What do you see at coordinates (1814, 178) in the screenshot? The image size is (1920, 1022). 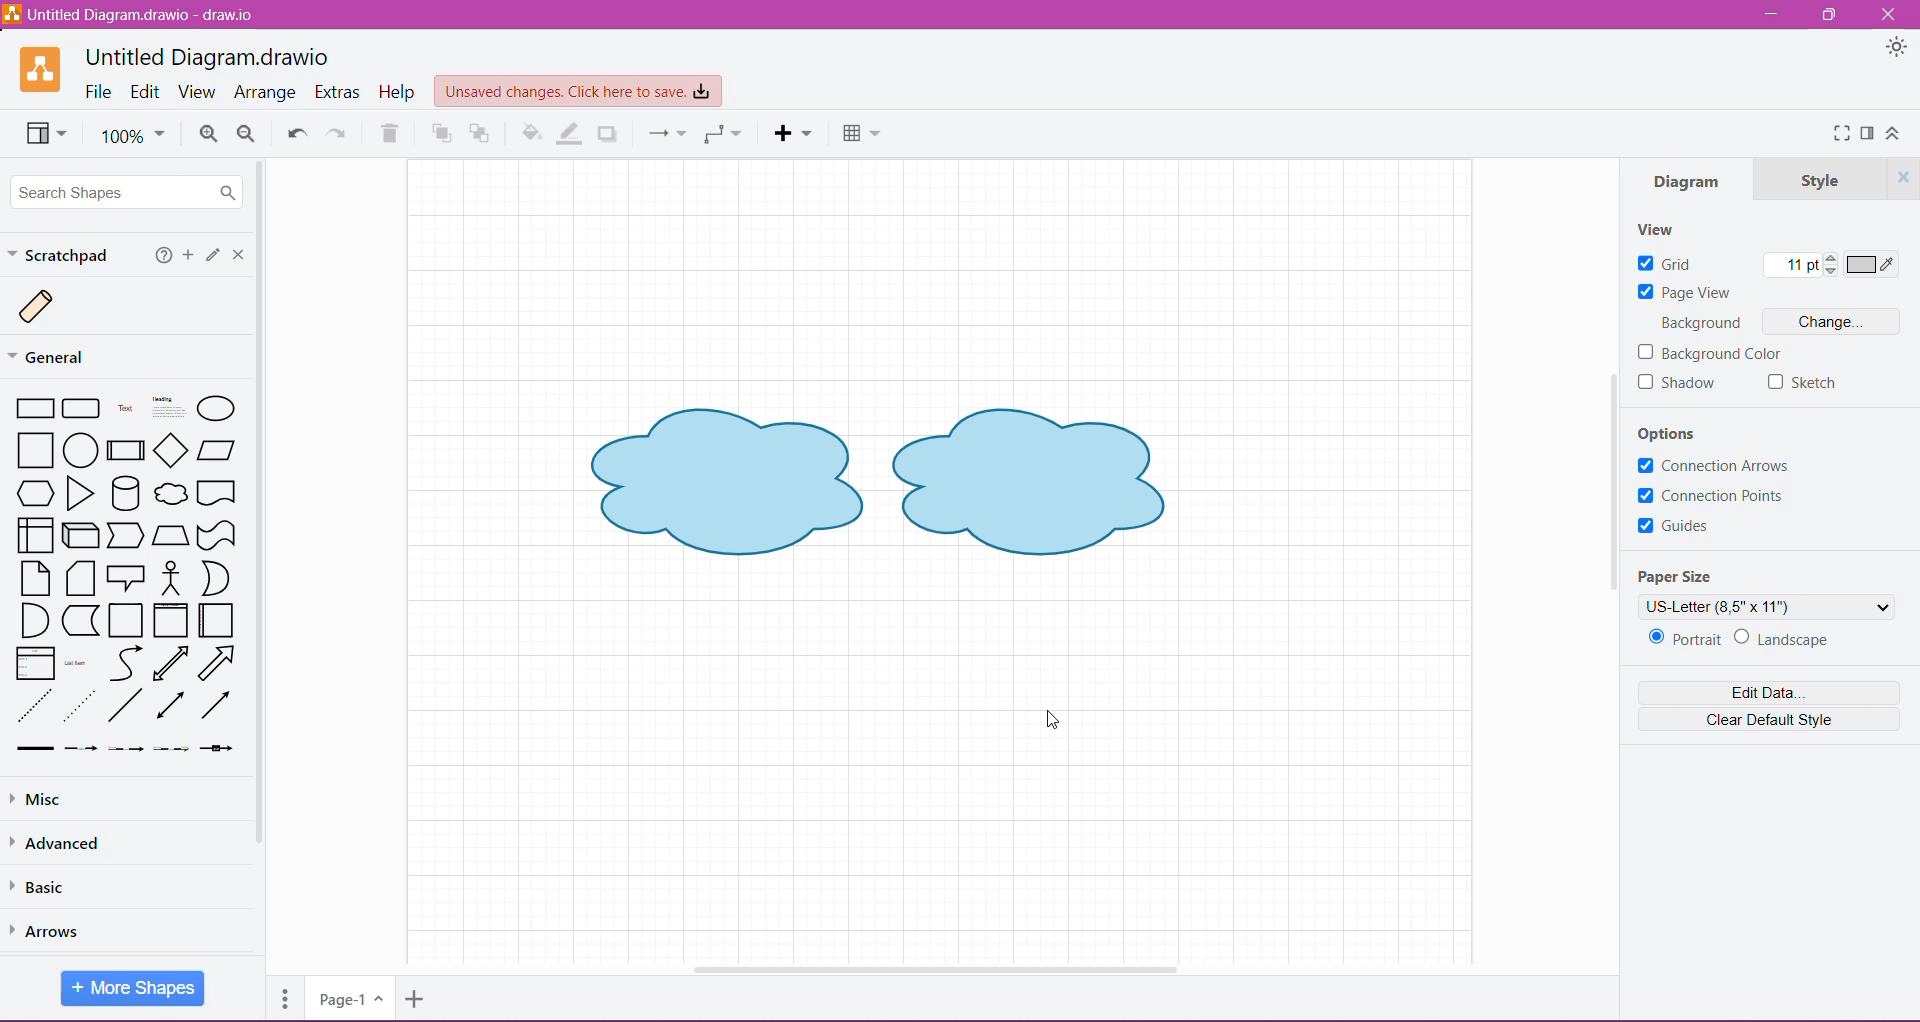 I see `Style` at bounding box center [1814, 178].